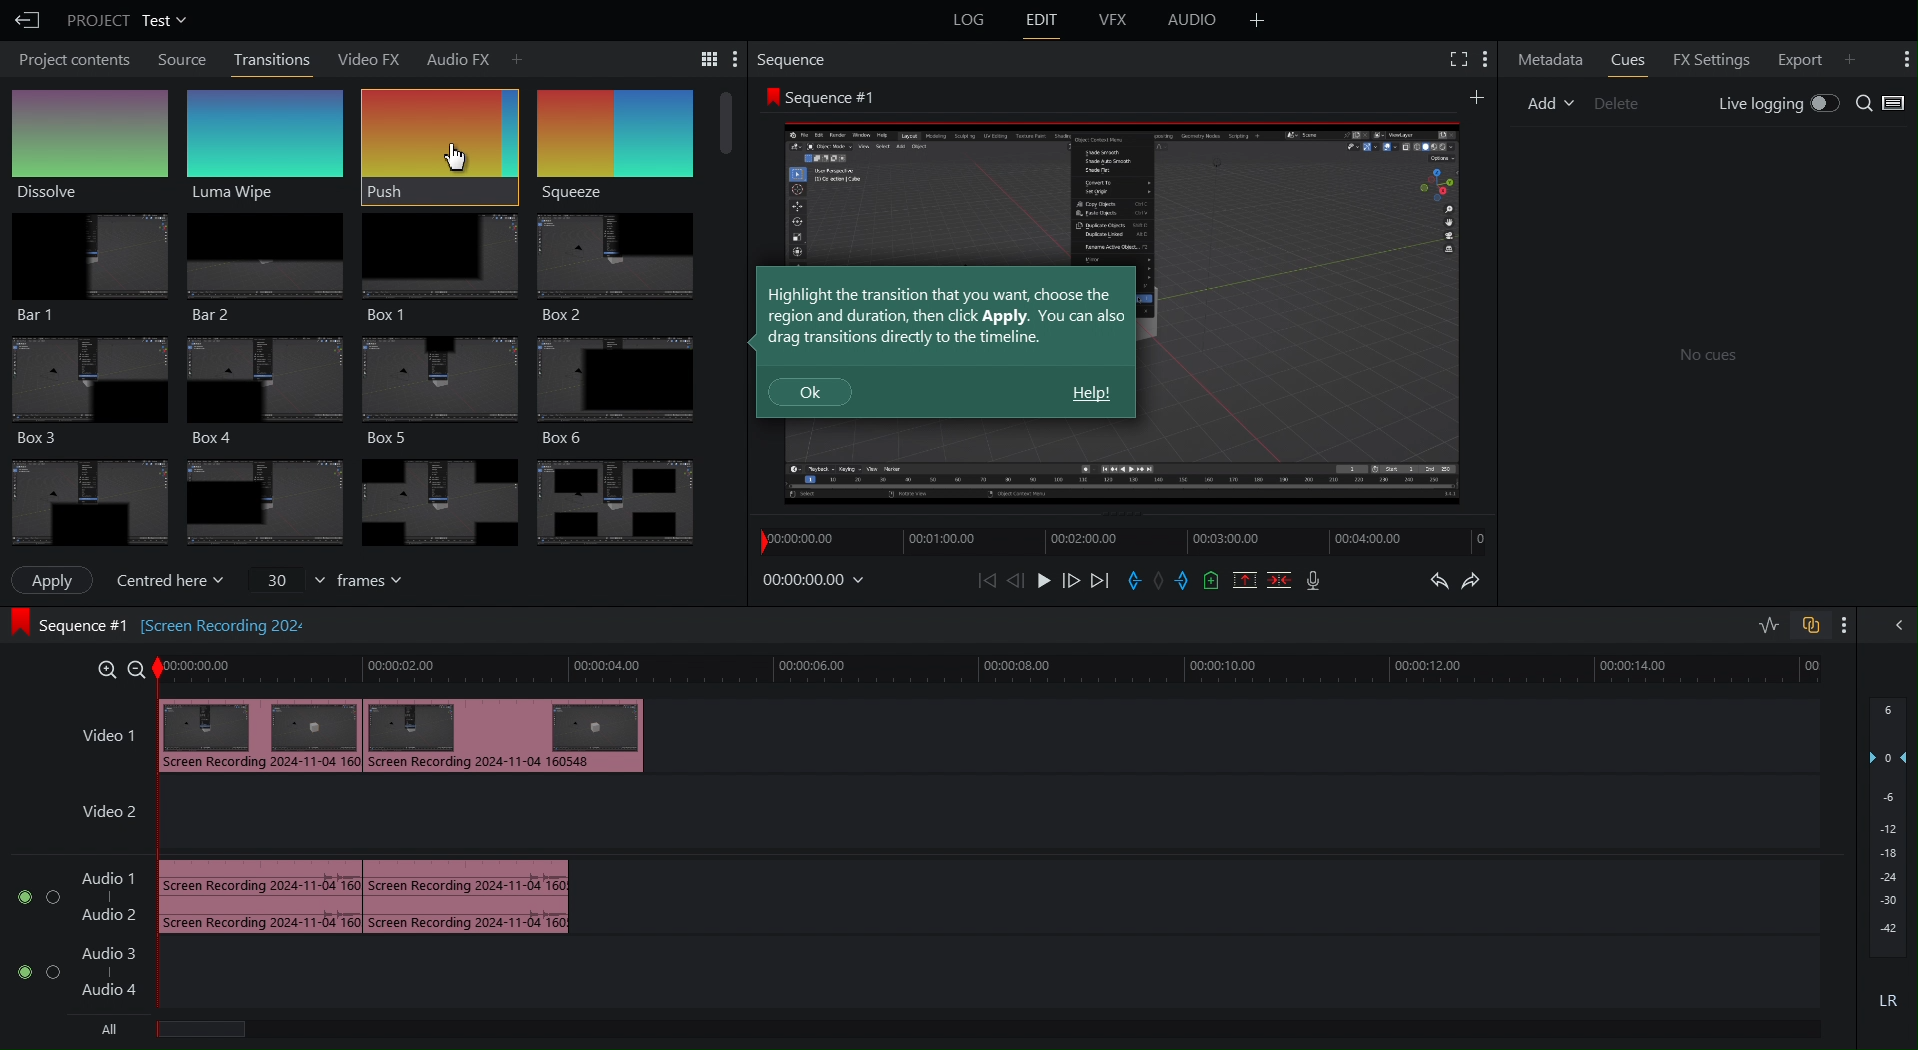 This screenshot has width=1918, height=1050. What do you see at coordinates (119, 992) in the screenshot?
I see `audio track 4` at bounding box center [119, 992].